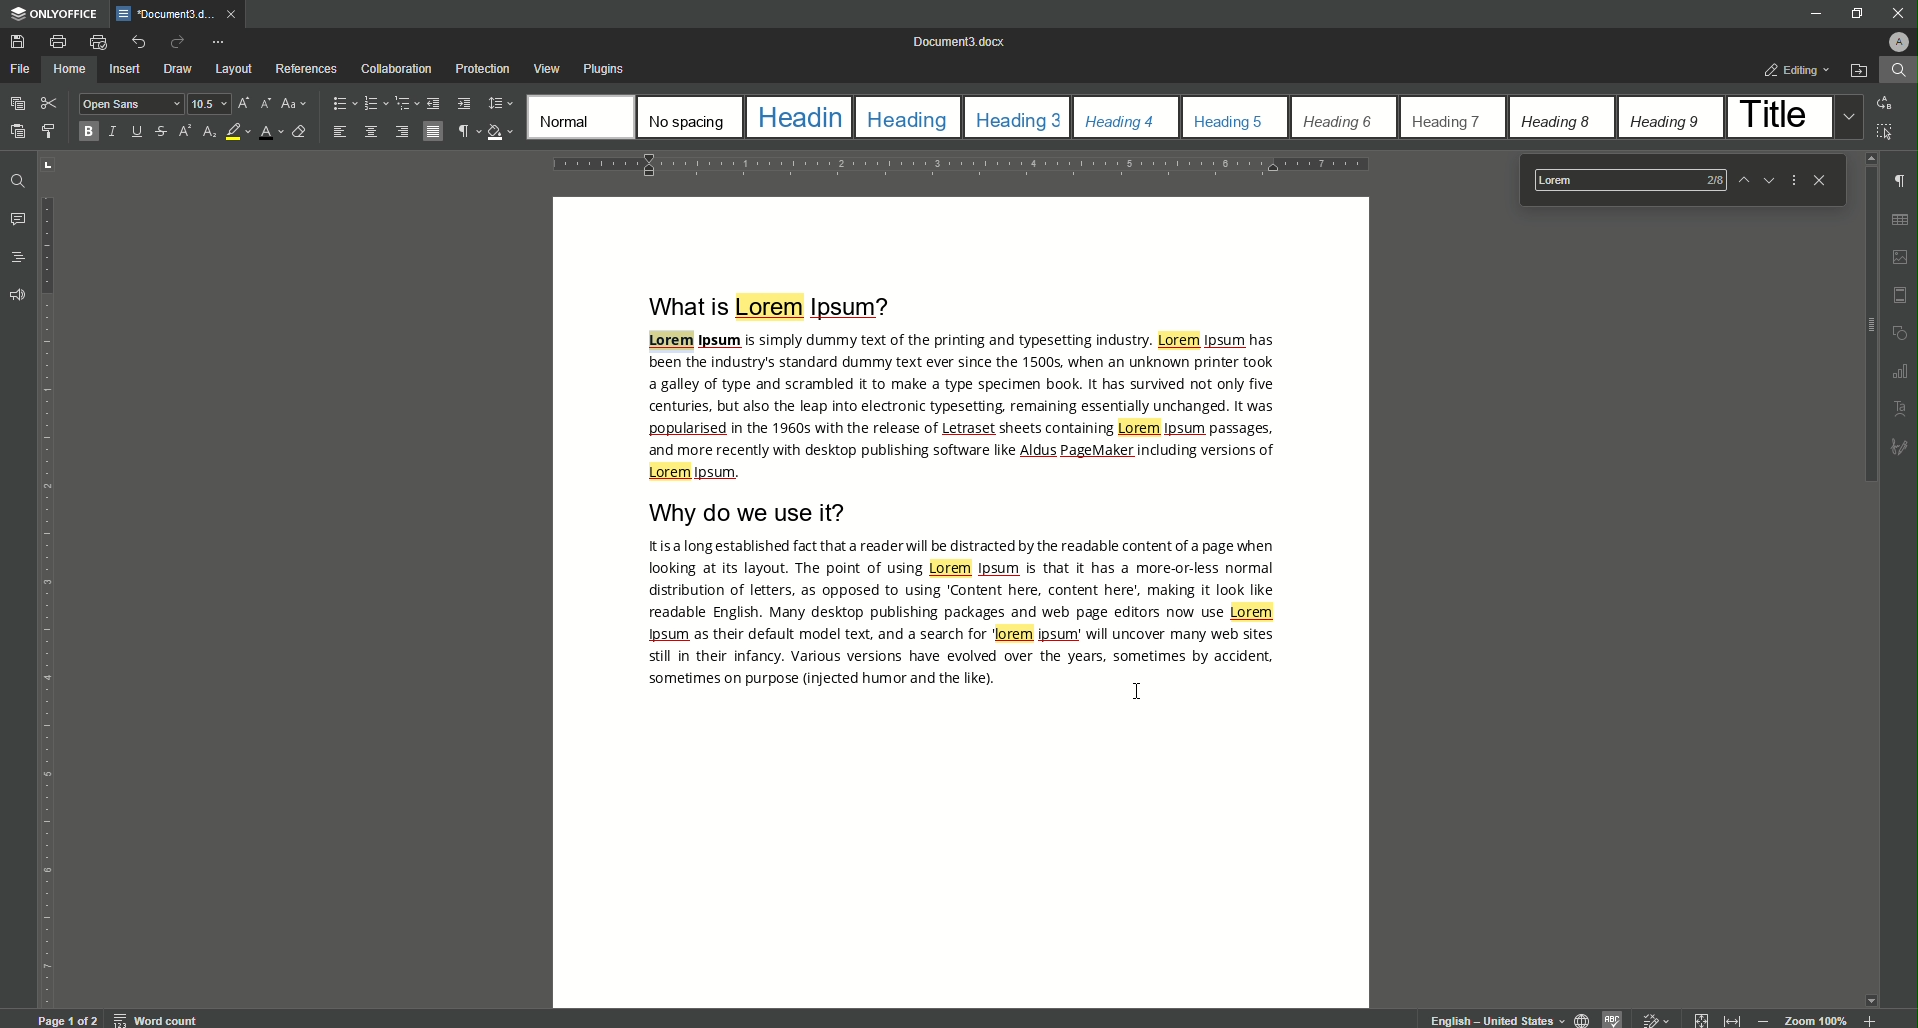 Image resolution: width=1918 pixels, height=1028 pixels. What do you see at coordinates (1897, 70) in the screenshot?
I see `Find` at bounding box center [1897, 70].